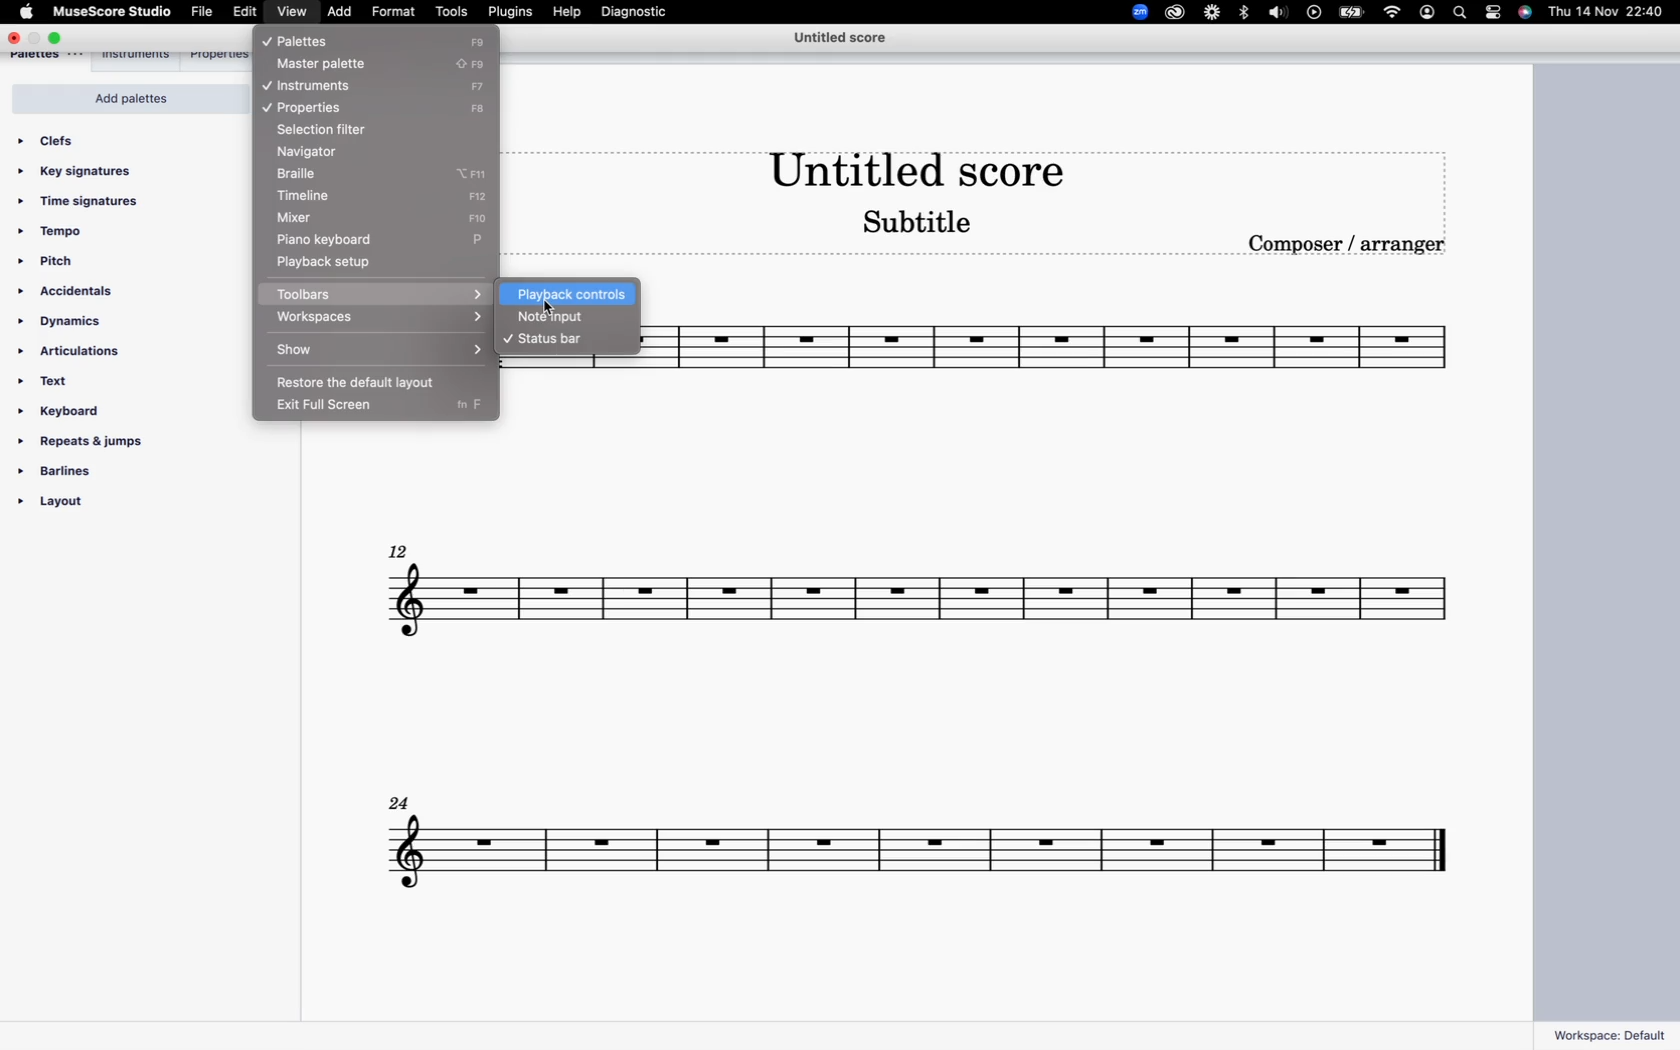 The width and height of the screenshot is (1680, 1050). What do you see at coordinates (571, 14) in the screenshot?
I see `help` at bounding box center [571, 14].